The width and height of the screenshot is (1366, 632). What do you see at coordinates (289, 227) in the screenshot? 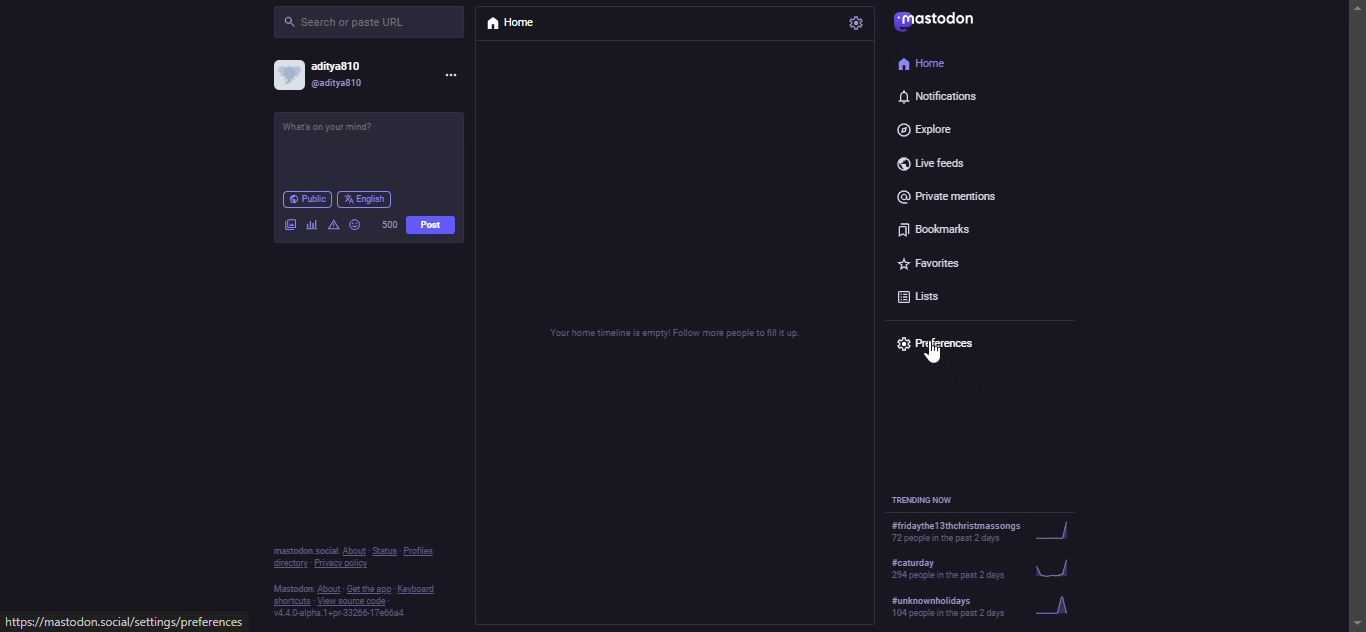
I see `image` at bounding box center [289, 227].